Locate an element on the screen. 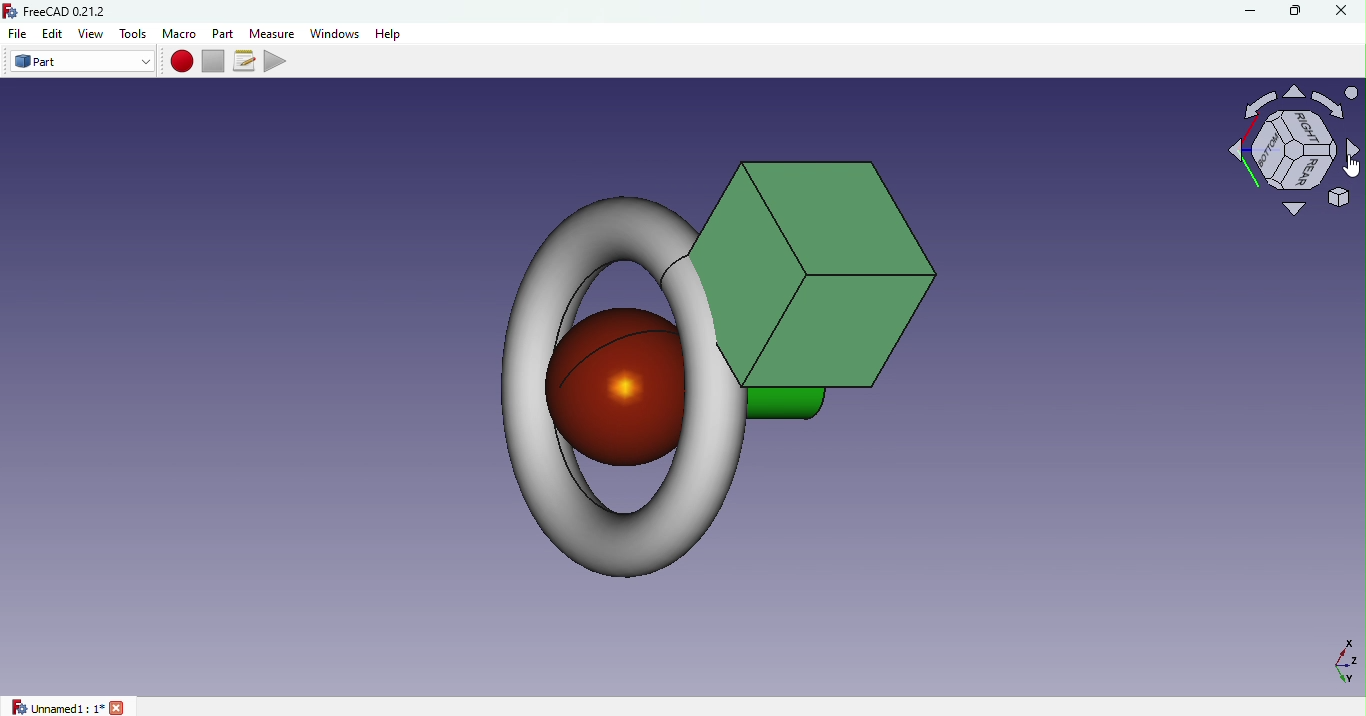 The width and height of the screenshot is (1366, 716). Measure is located at coordinates (271, 33).